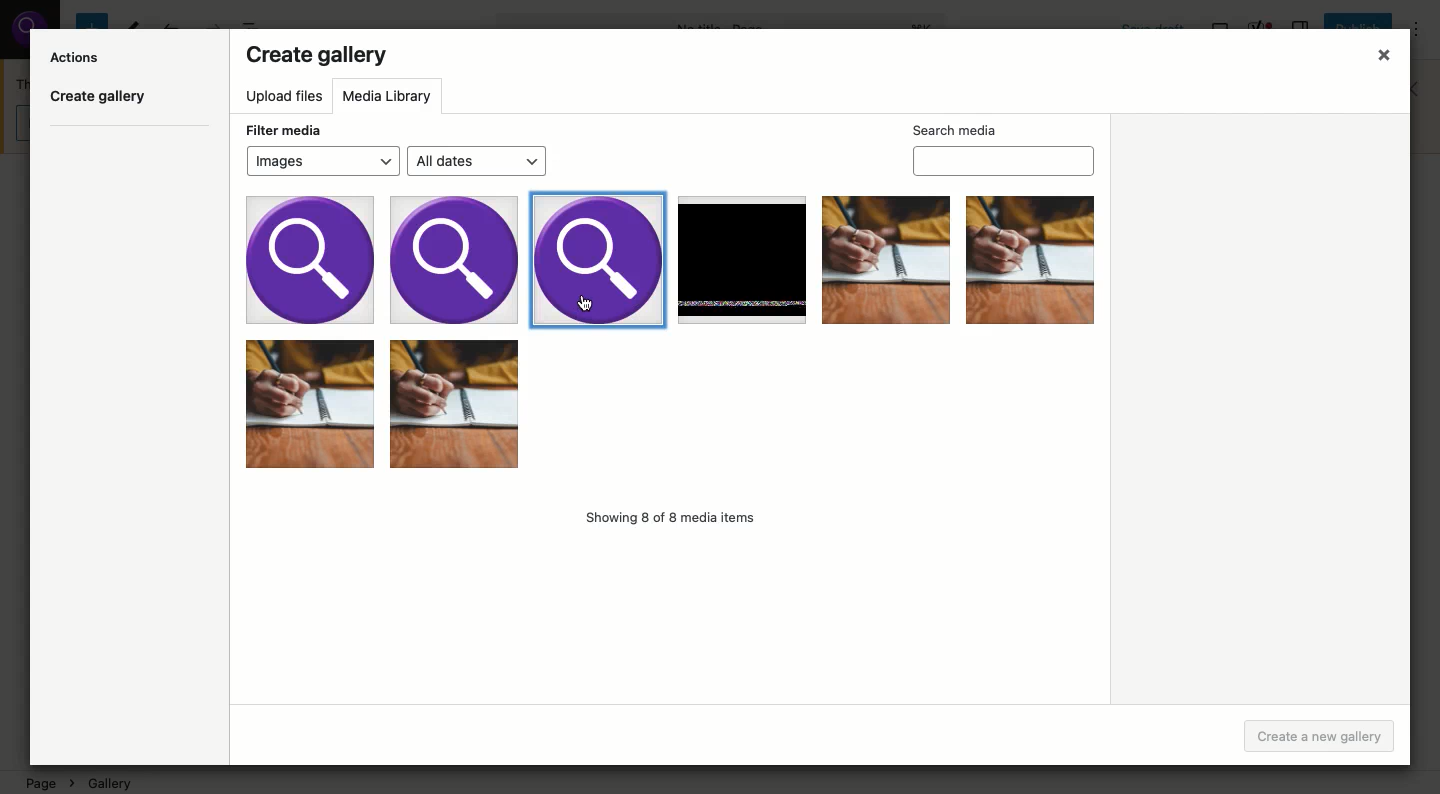  I want to click on Create new gallery, so click(1320, 737).